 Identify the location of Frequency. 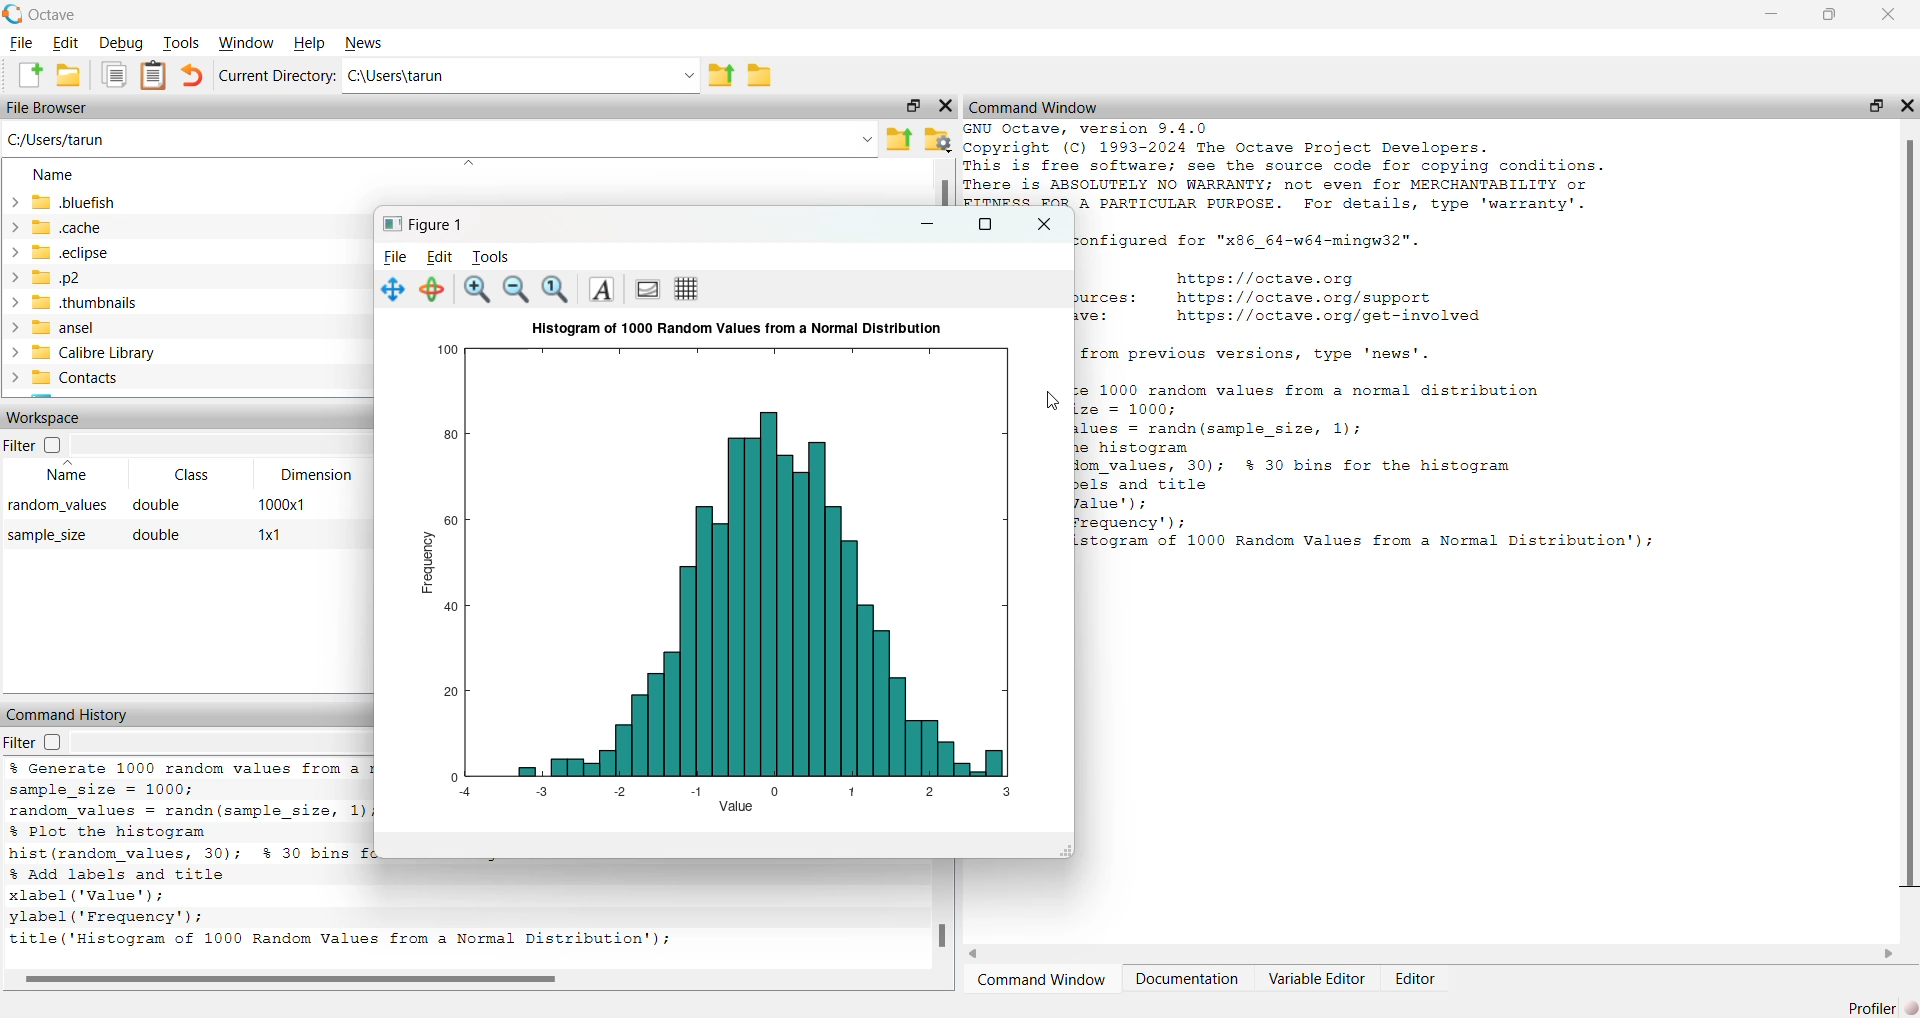
(427, 560).